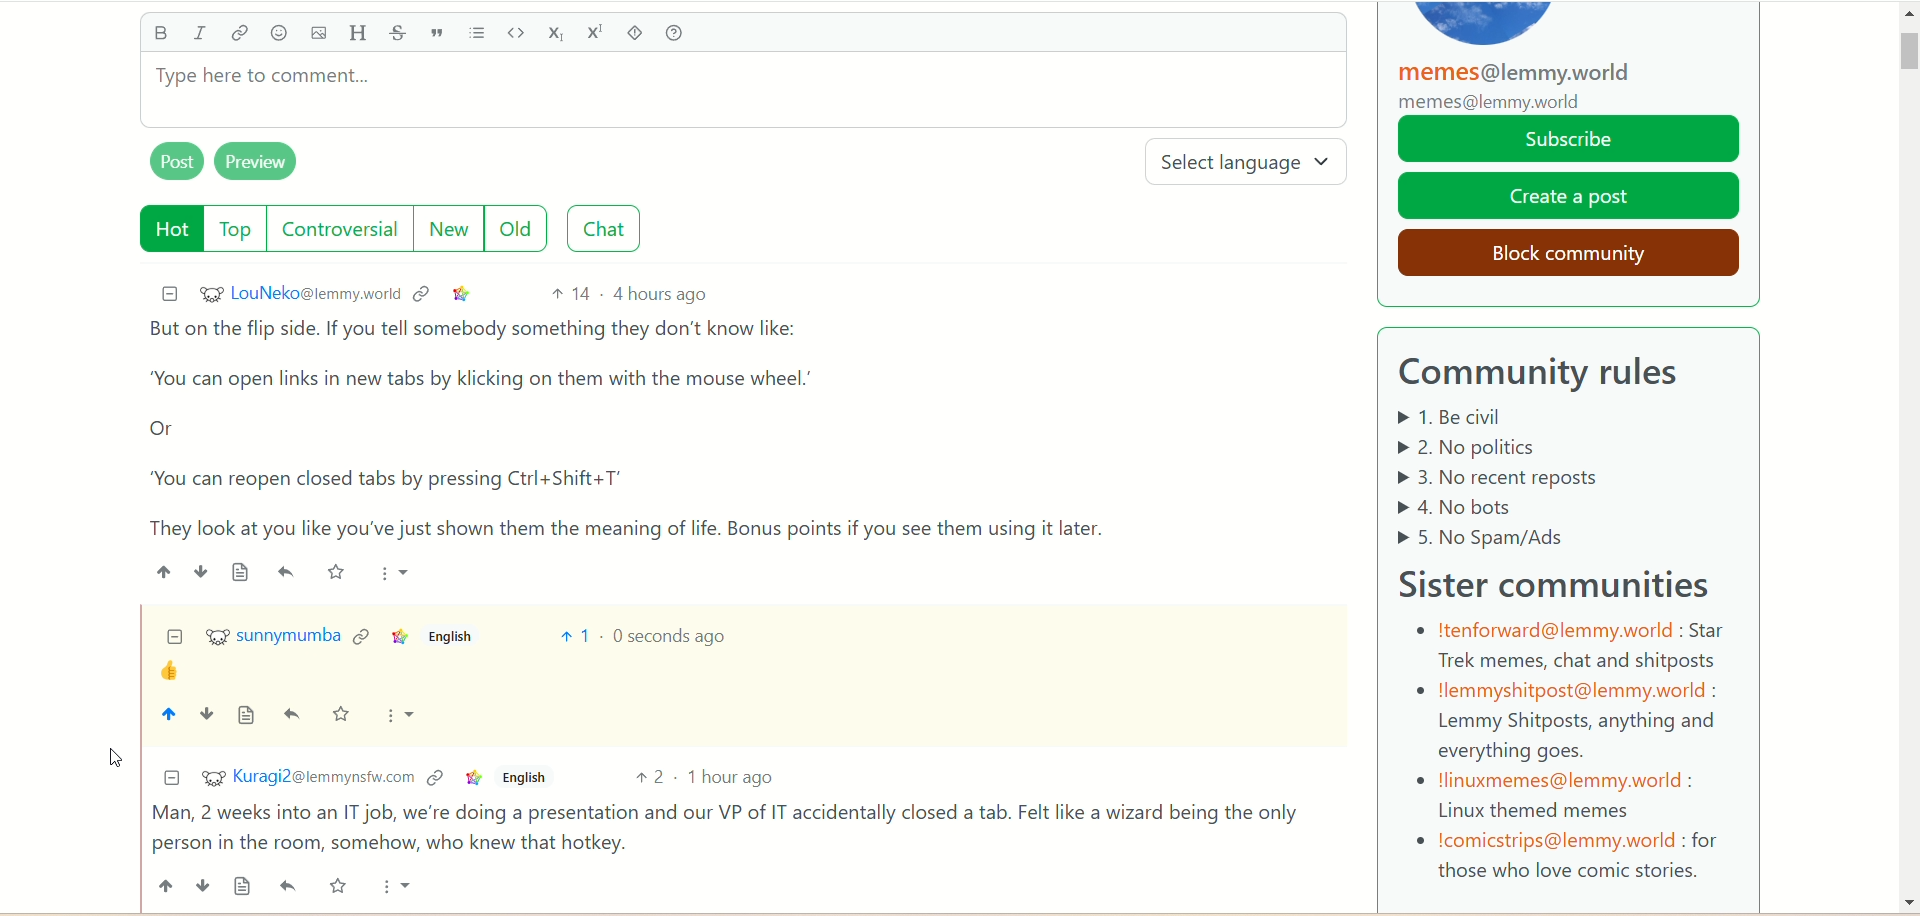  Describe the element at coordinates (243, 884) in the screenshot. I see `source` at that location.